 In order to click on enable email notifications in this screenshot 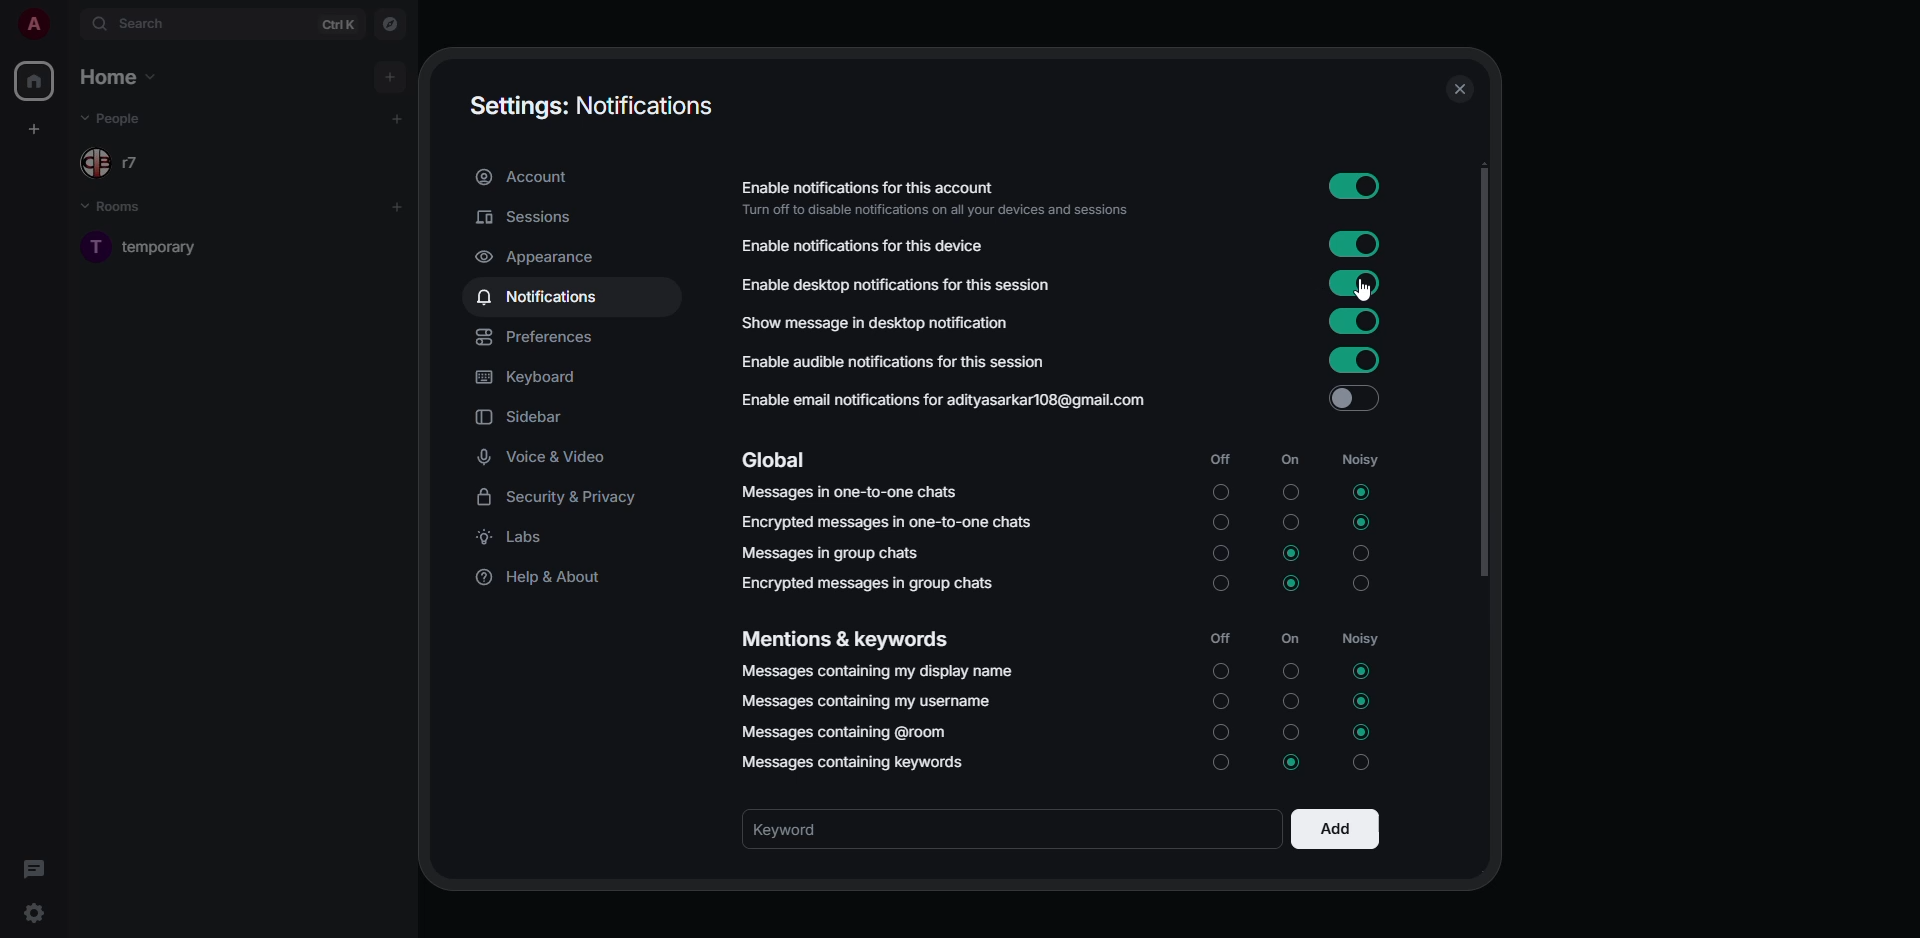, I will do `click(943, 399)`.